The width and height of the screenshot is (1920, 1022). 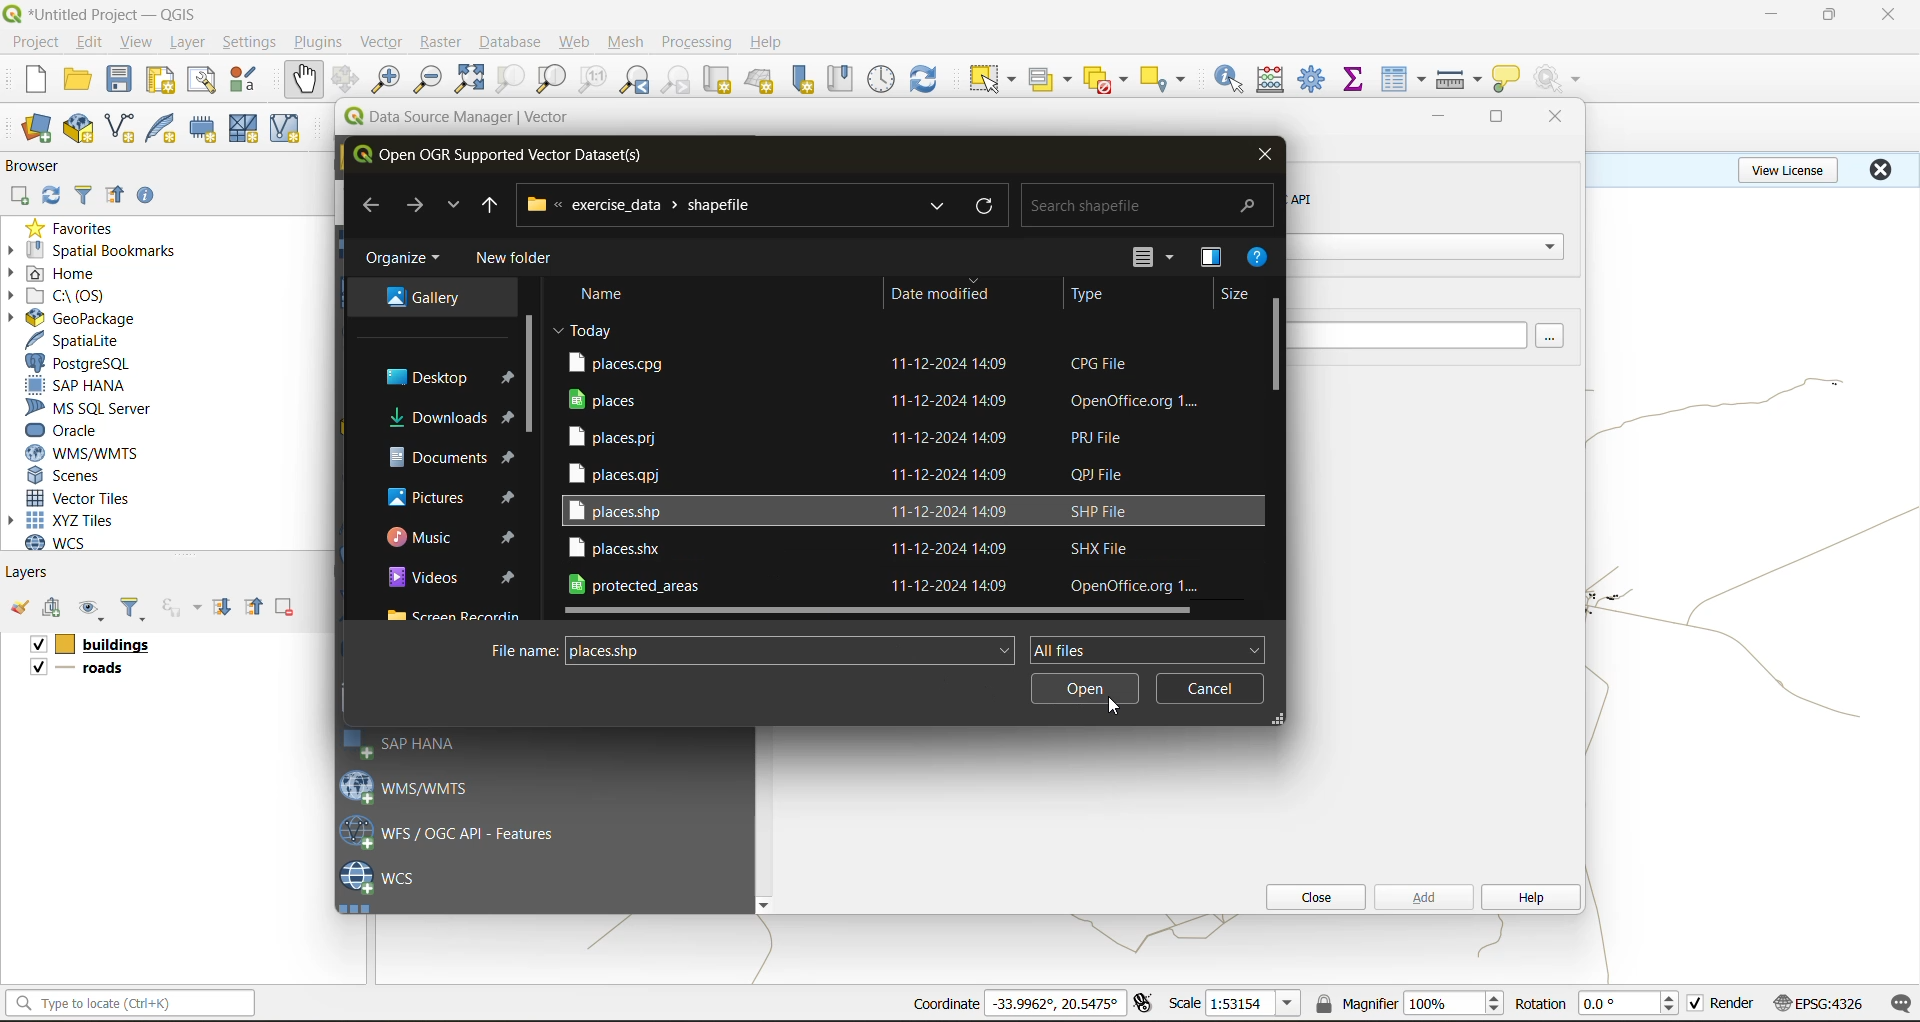 What do you see at coordinates (882, 80) in the screenshot?
I see `control panel` at bounding box center [882, 80].